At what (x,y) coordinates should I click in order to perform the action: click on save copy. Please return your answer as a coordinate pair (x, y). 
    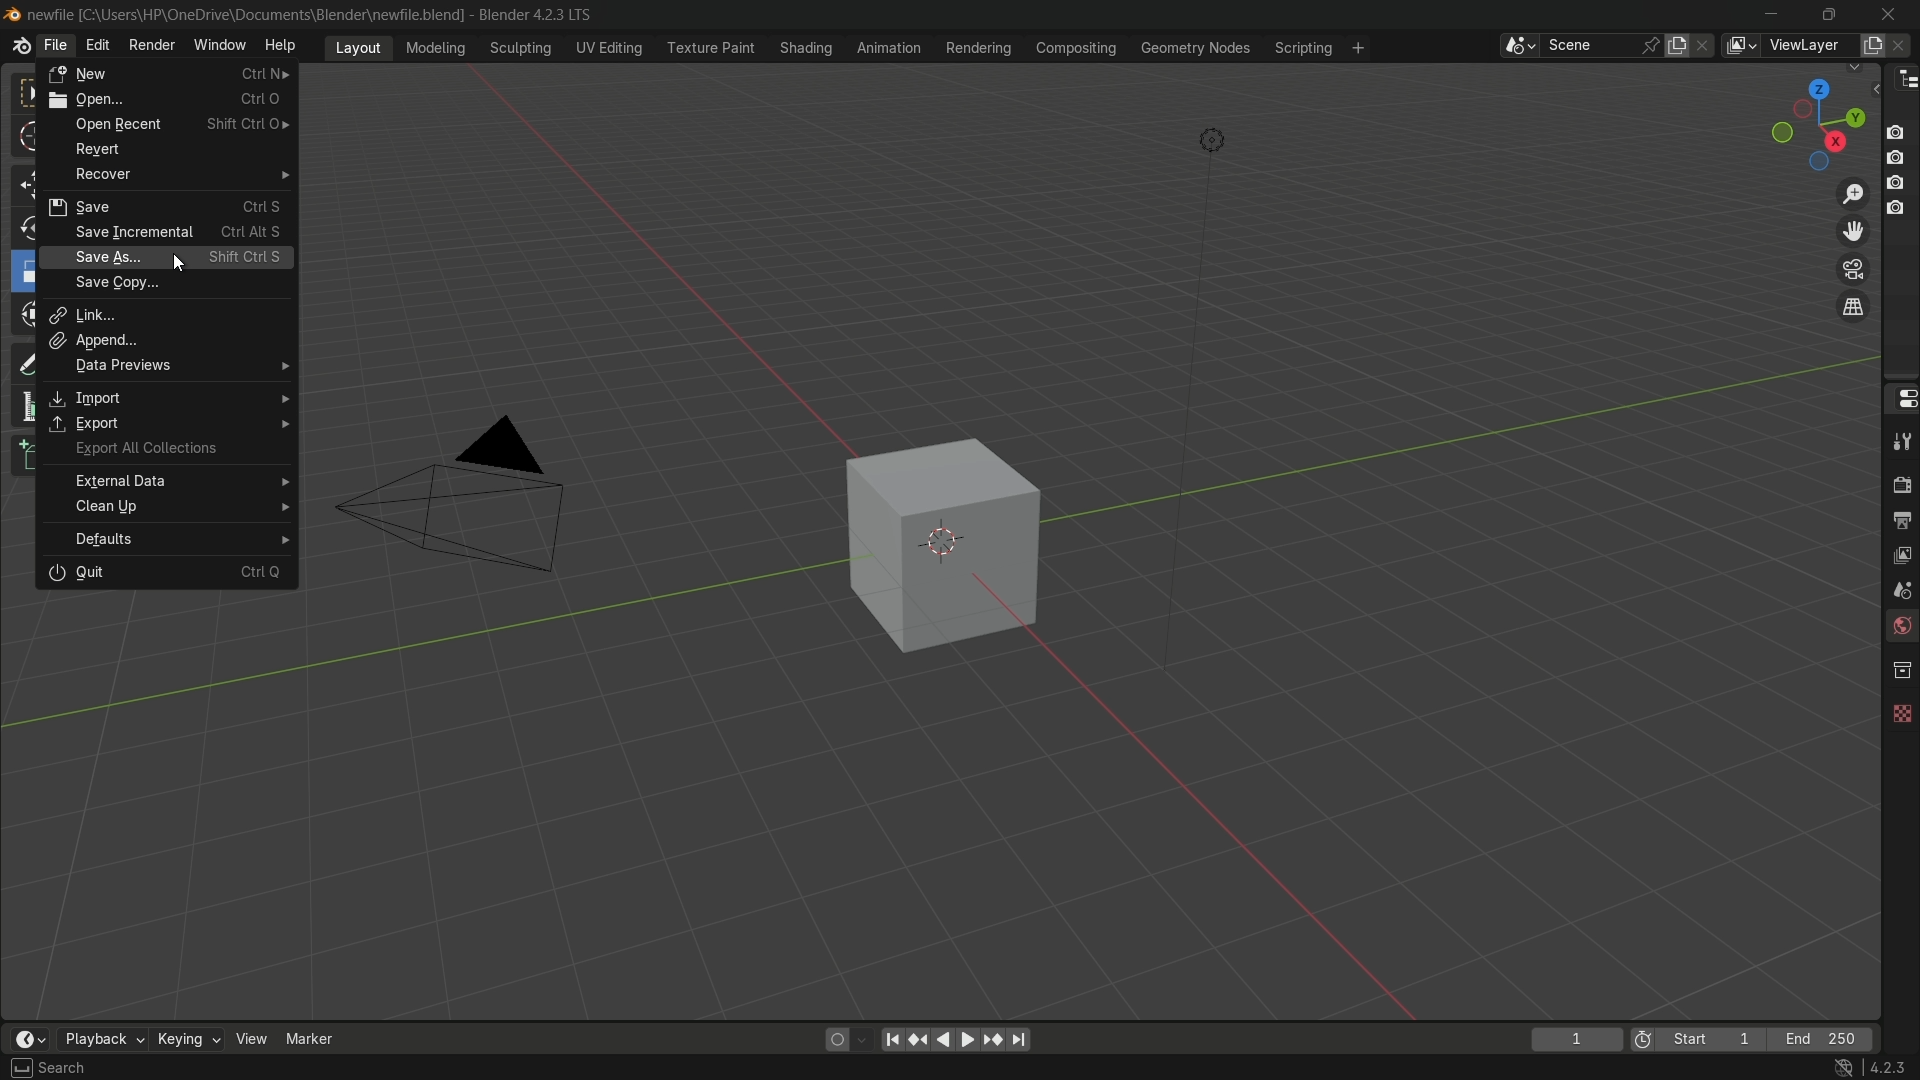
    Looking at the image, I should click on (167, 286).